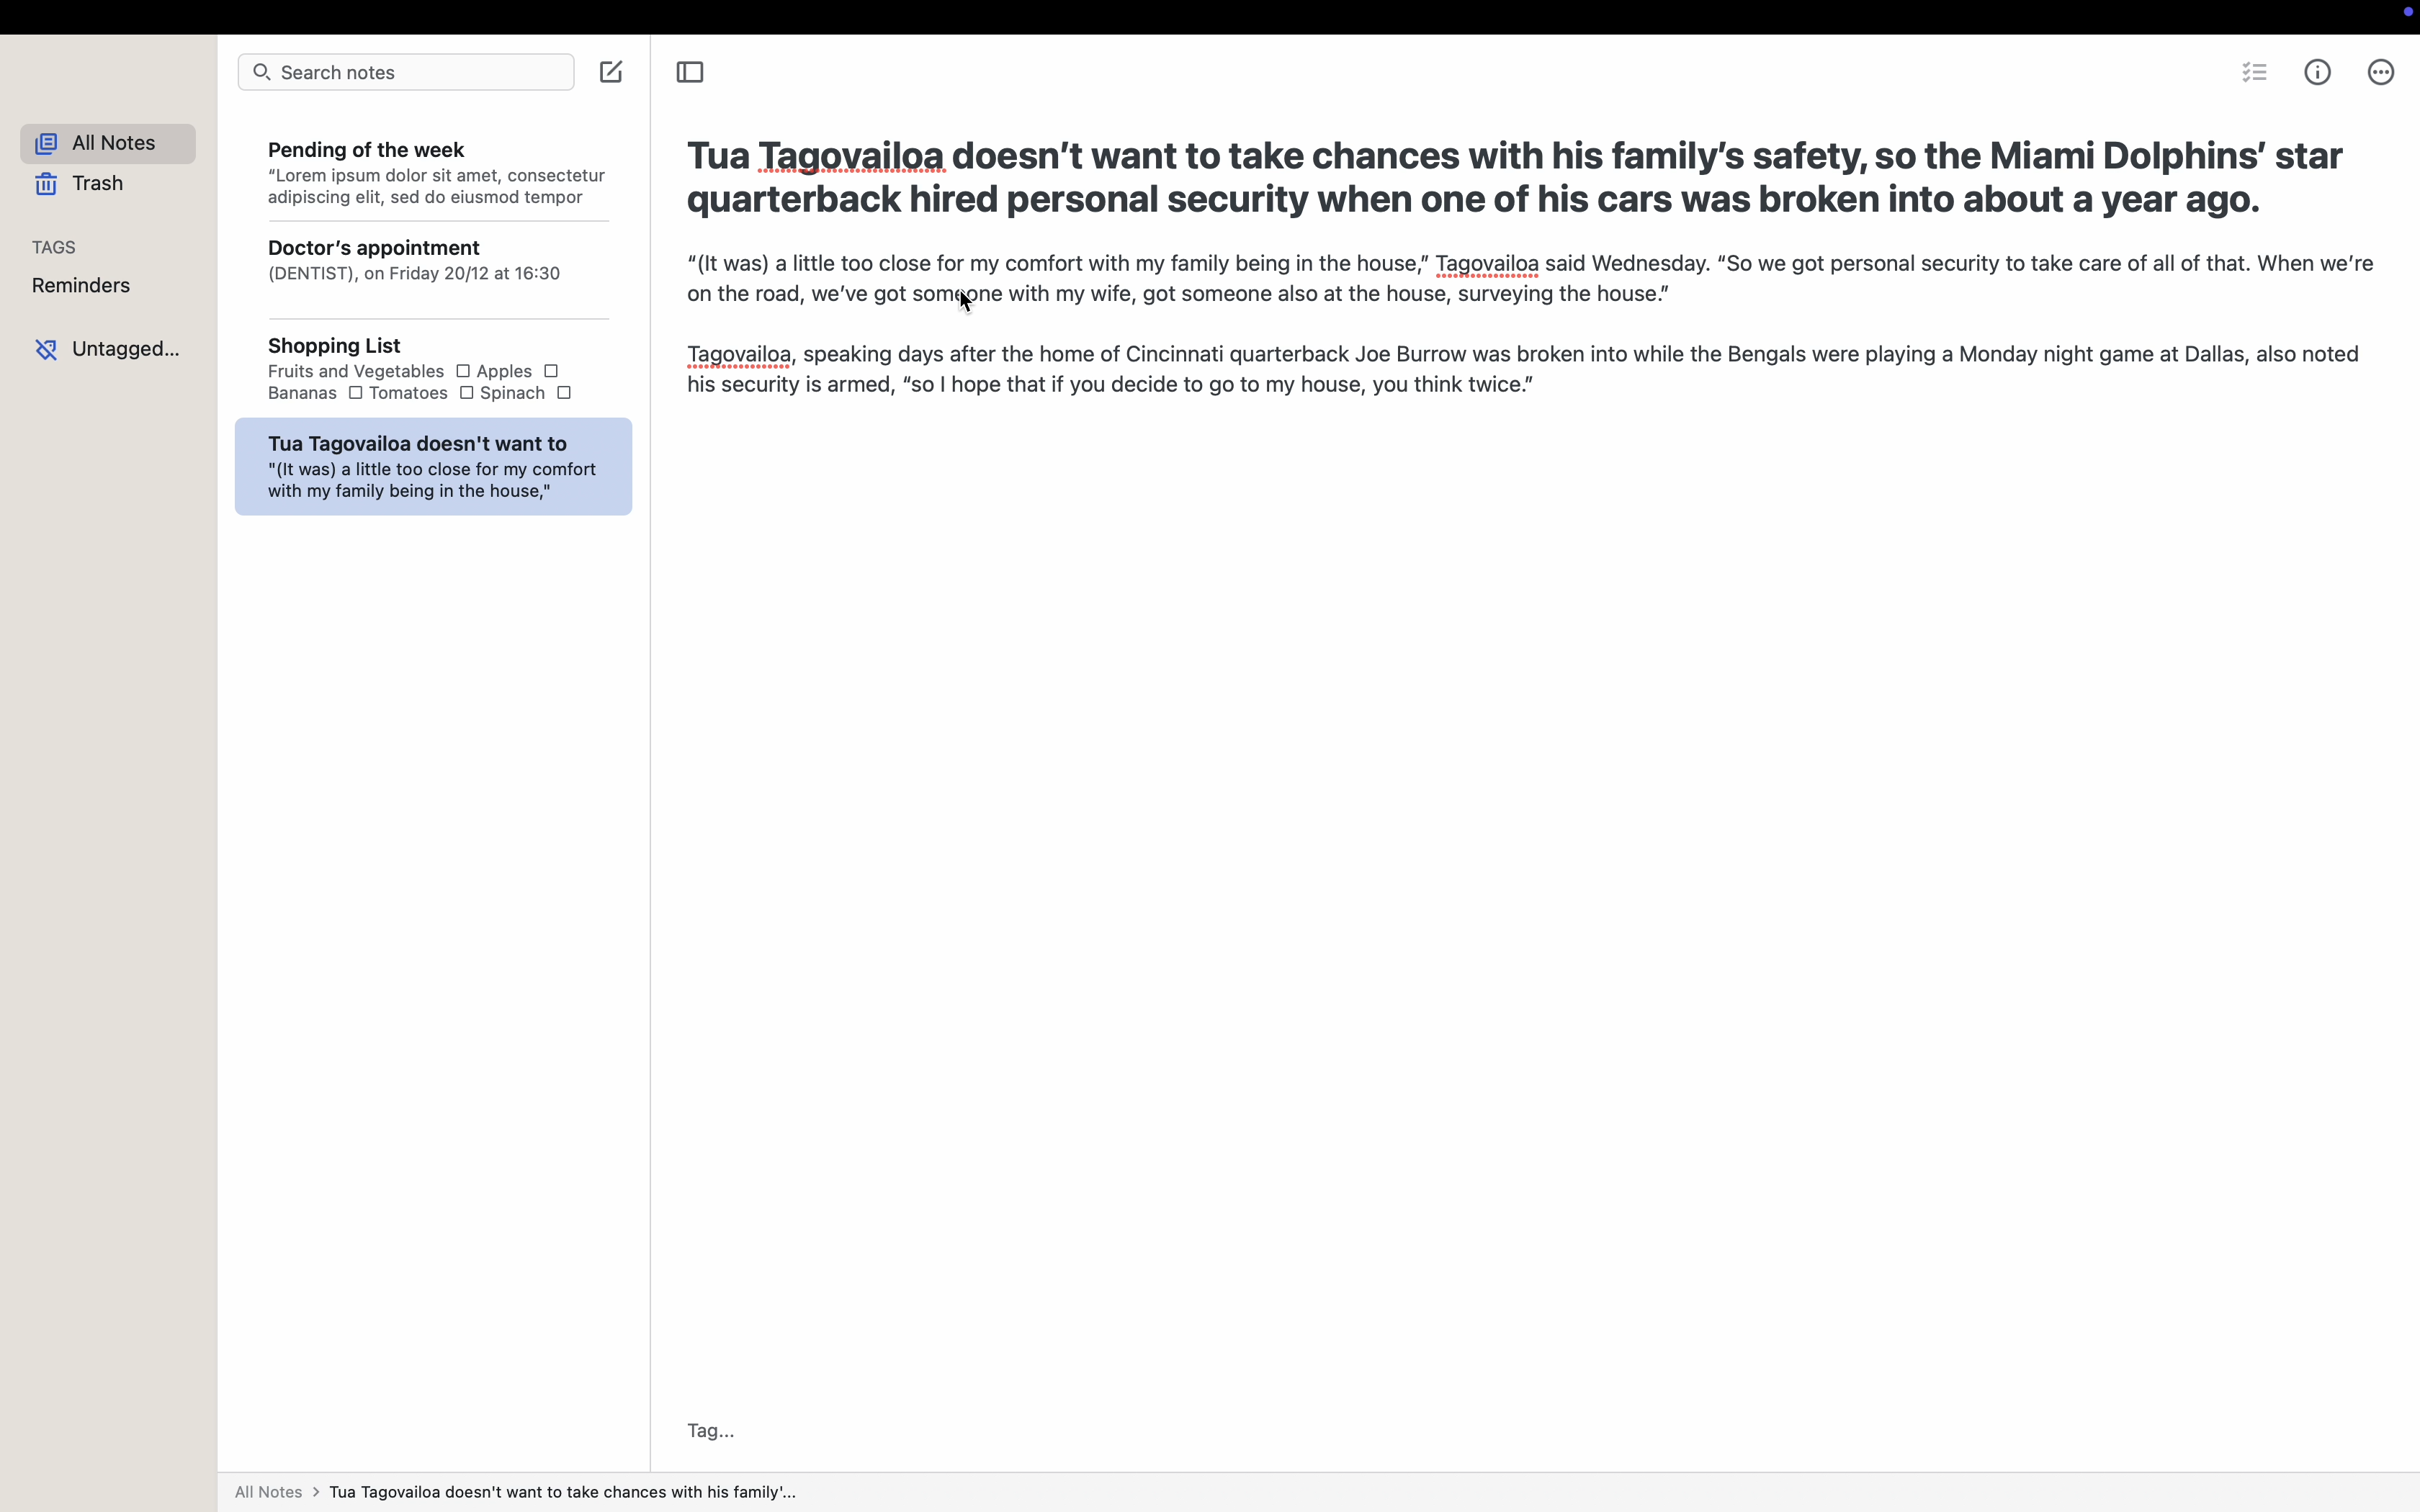 The image size is (2420, 1512). I want to click on reminders, so click(83, 286).